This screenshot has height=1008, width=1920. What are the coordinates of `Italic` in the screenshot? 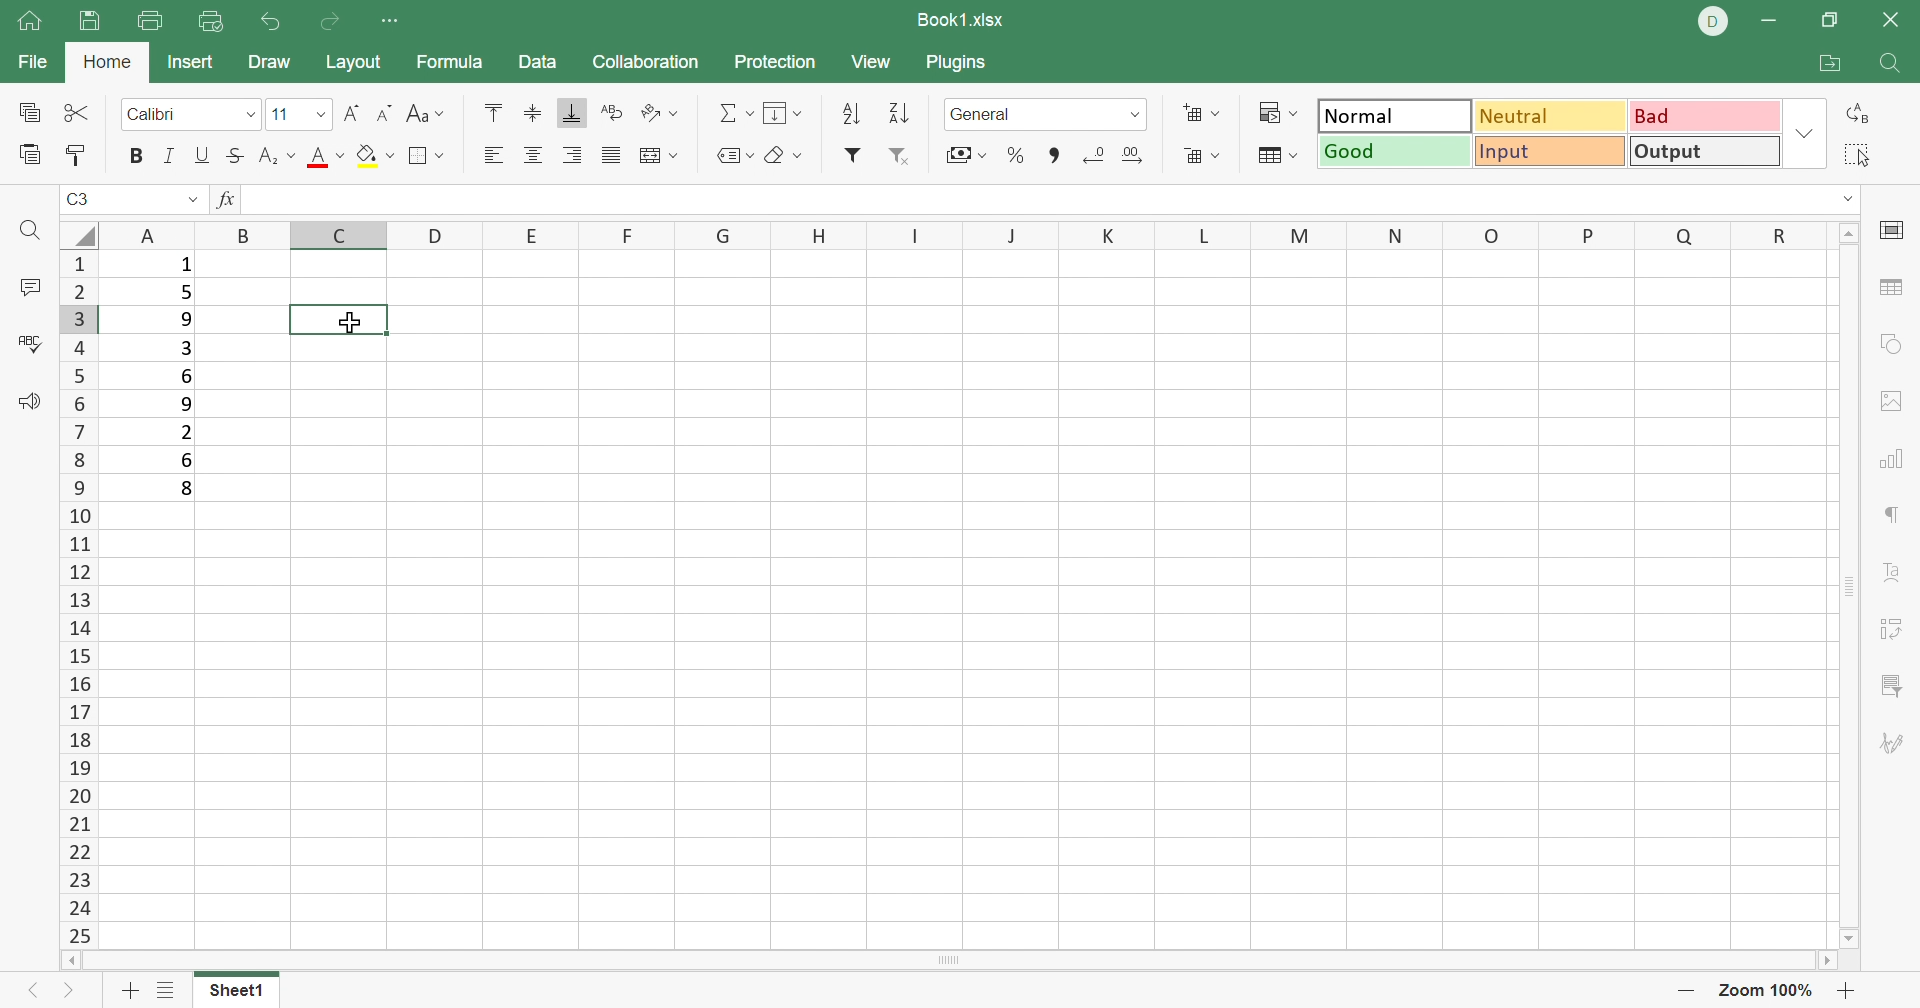 It's located at (169, 155).